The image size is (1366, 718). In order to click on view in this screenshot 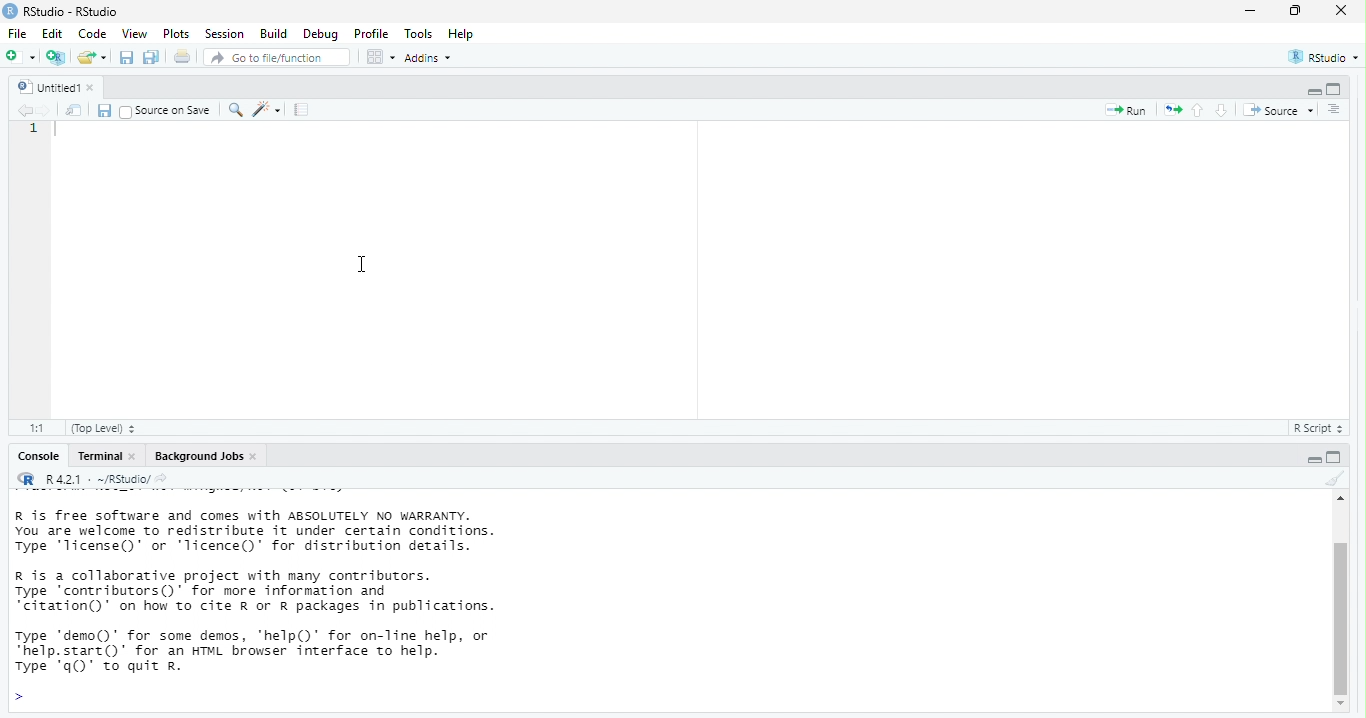, I will do `click(133, 34)`.